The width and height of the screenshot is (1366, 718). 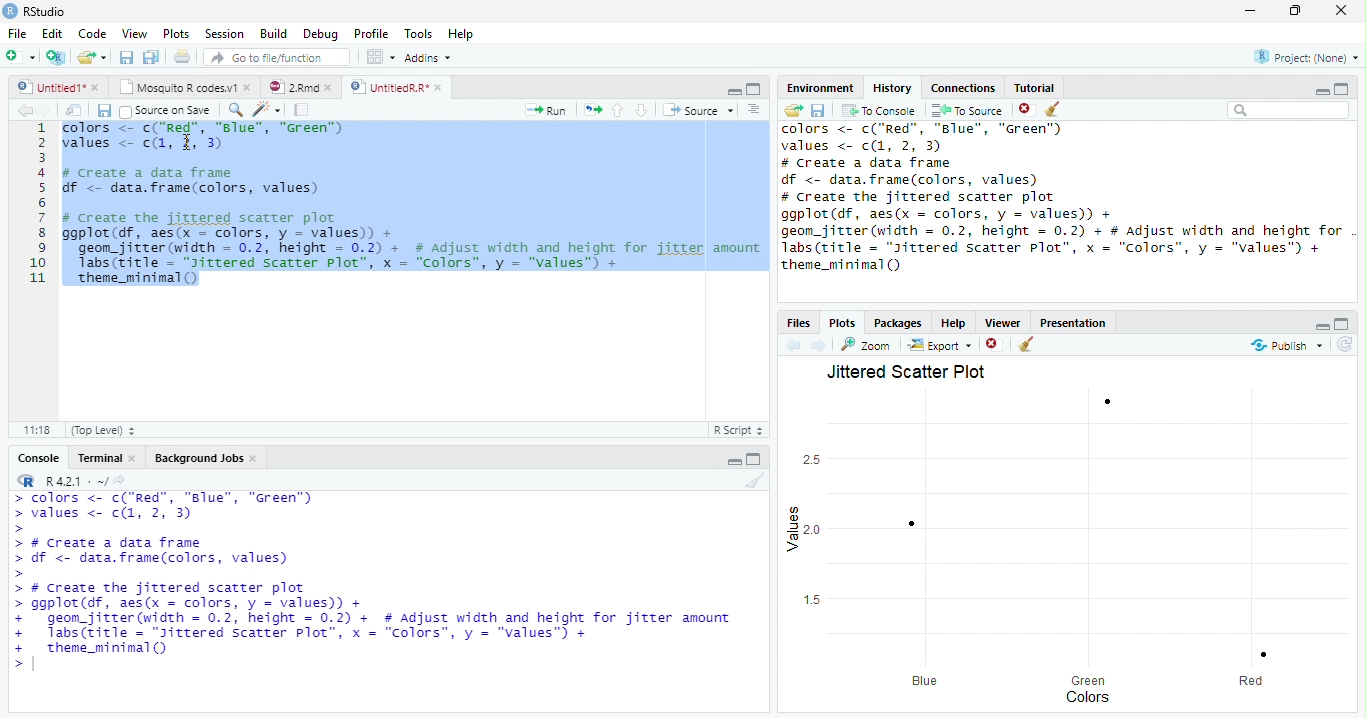 I want to click on Load history from an existing file, so click(x=793, y=110).